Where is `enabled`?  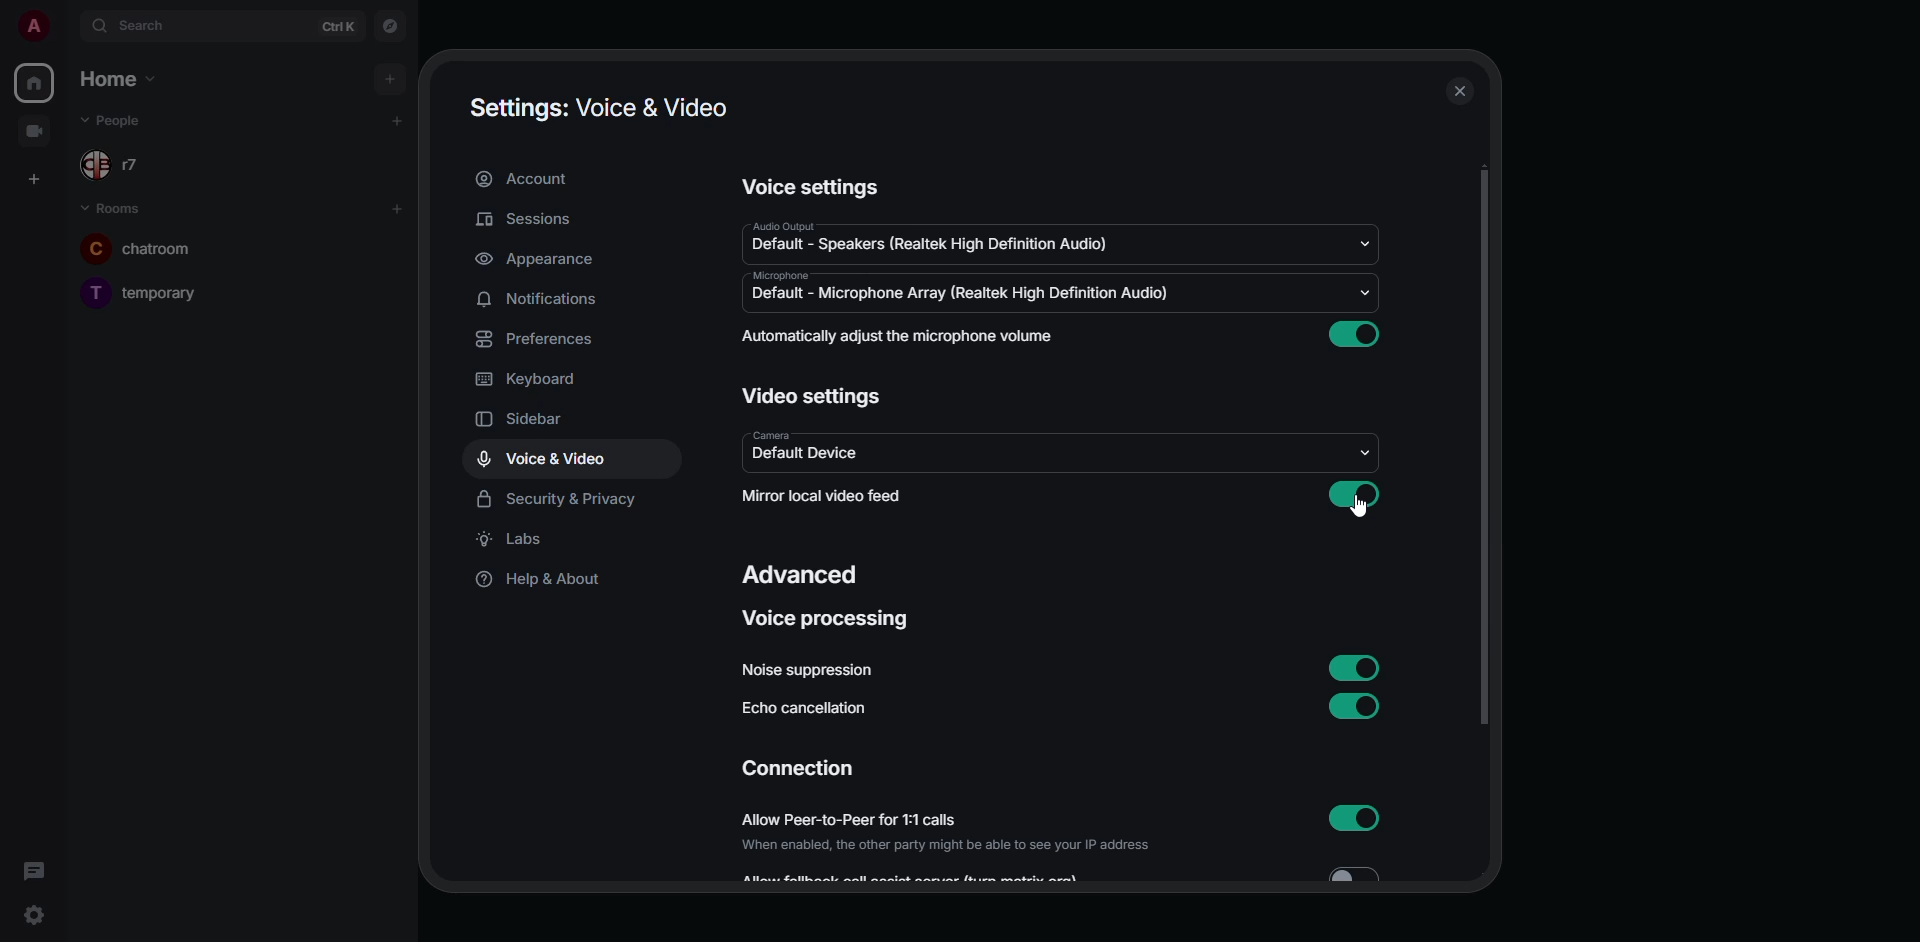
enabled is located at coordinates (1357, 336).